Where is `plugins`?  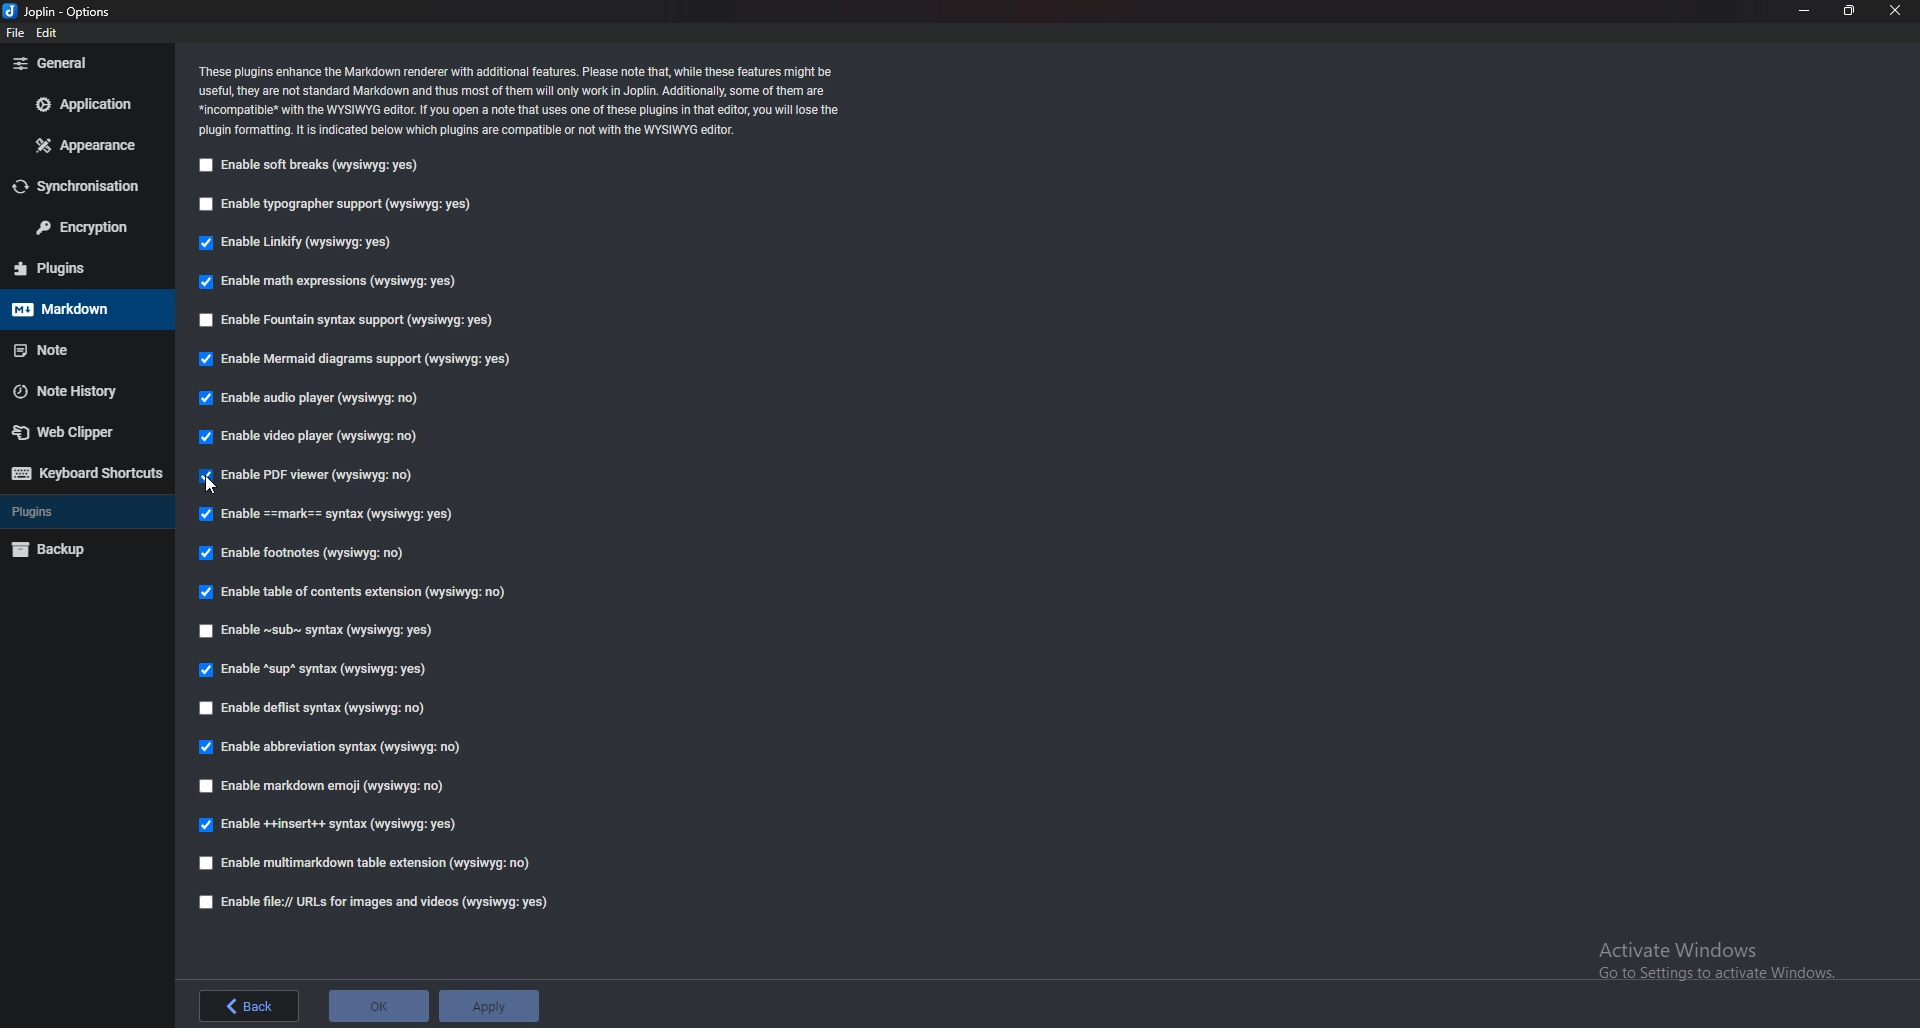 plugins is located at coordinates (78, 267).